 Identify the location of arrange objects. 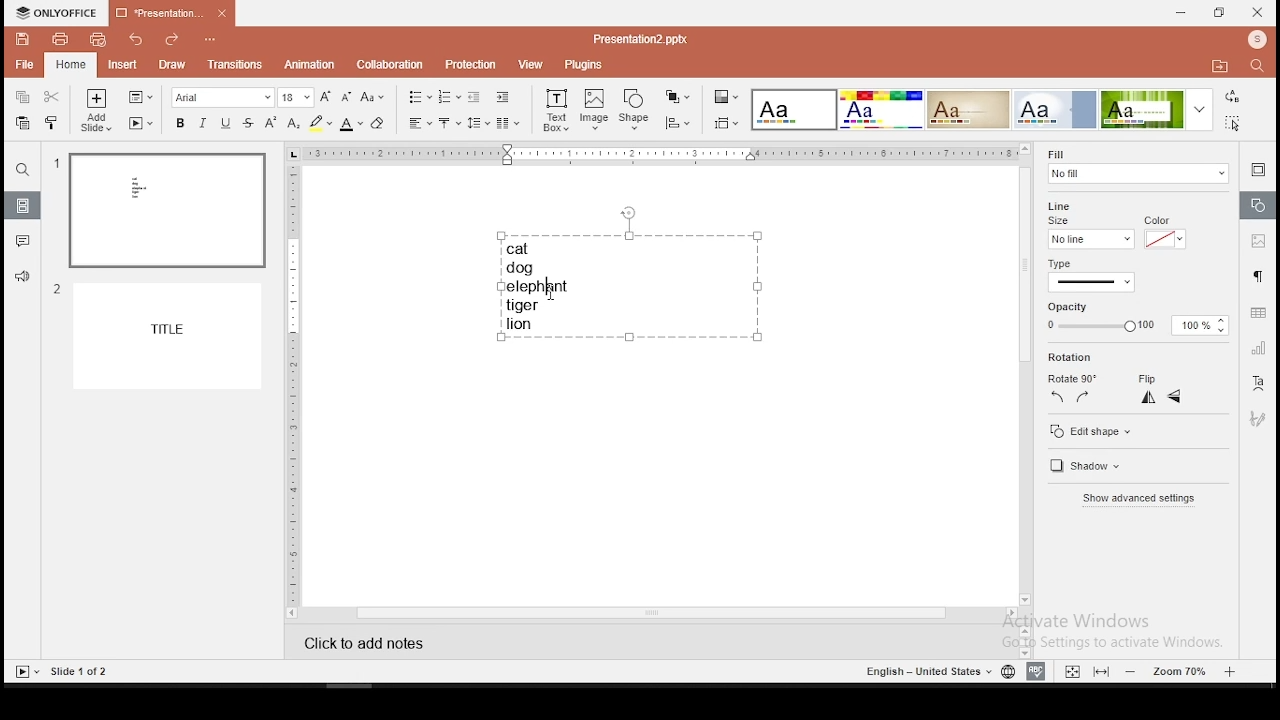
(678, 98).